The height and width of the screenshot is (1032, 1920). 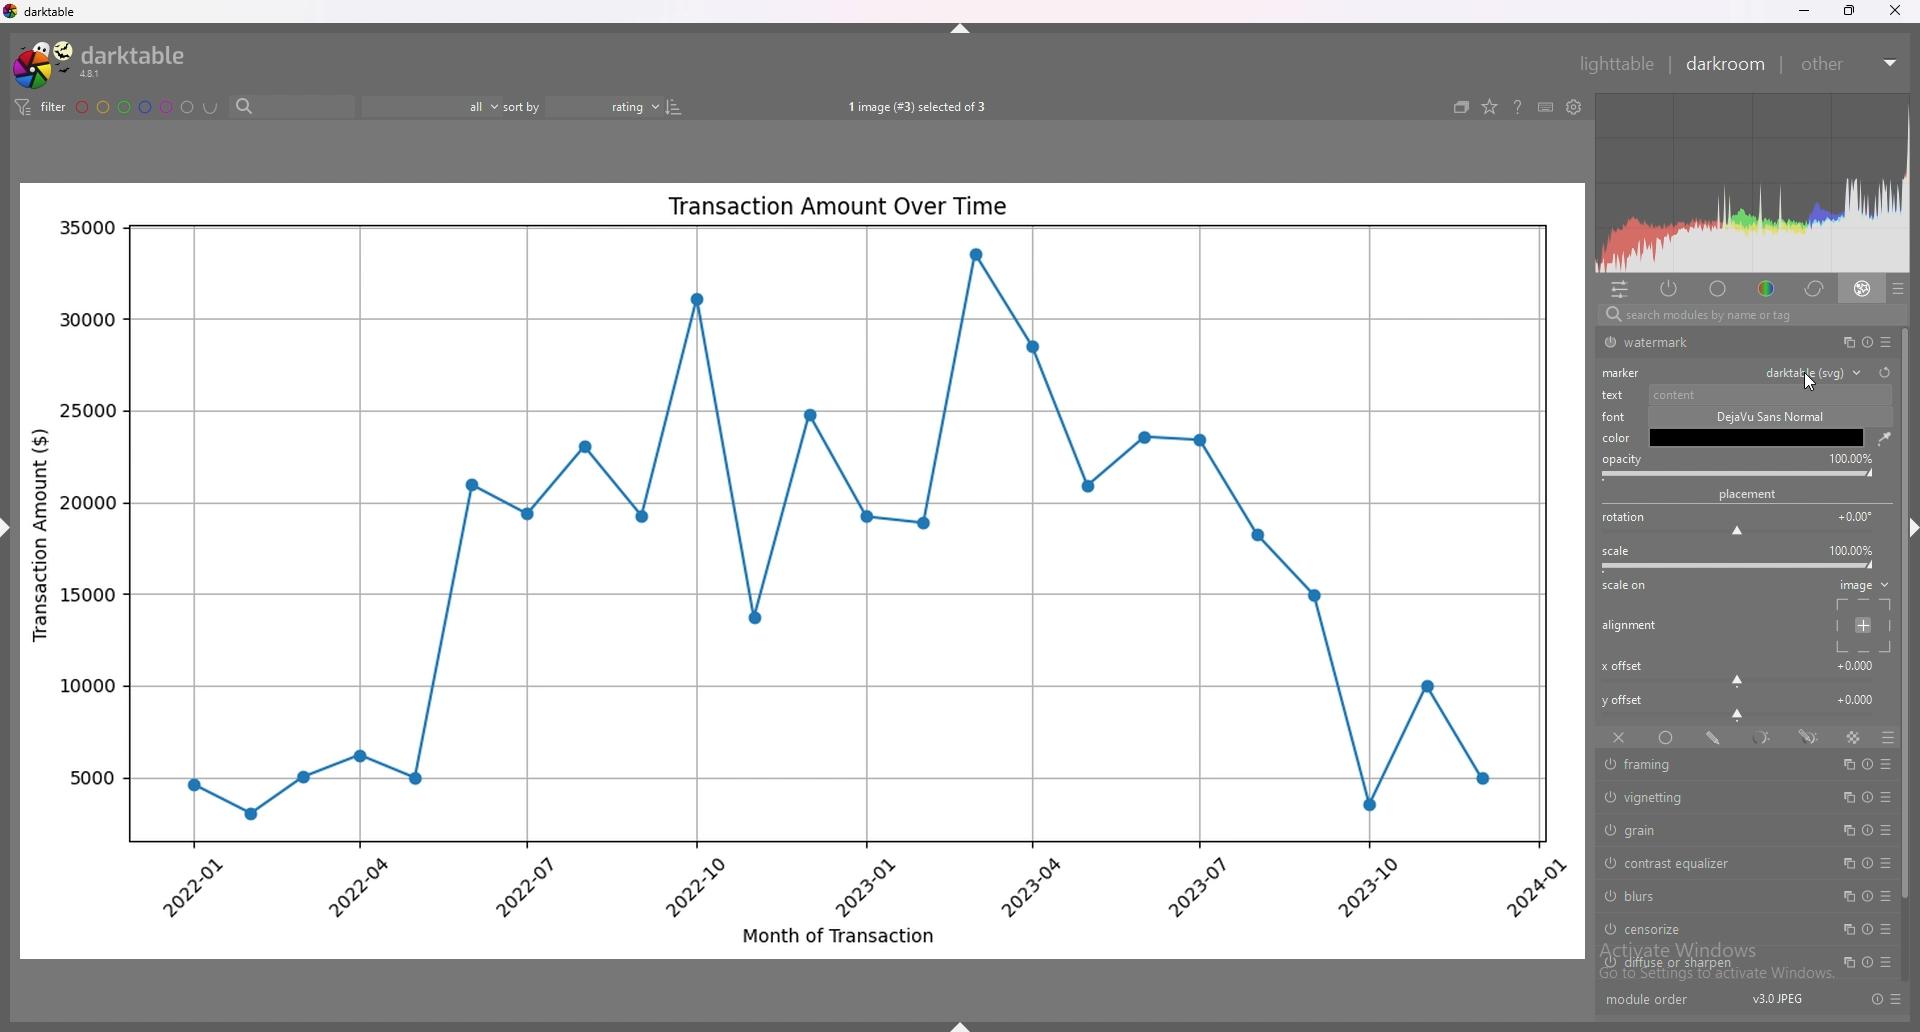 What do you see at coordinates (1607, 964) in the screenshot?
I see `switch off` at bounding box center [1607, 964].